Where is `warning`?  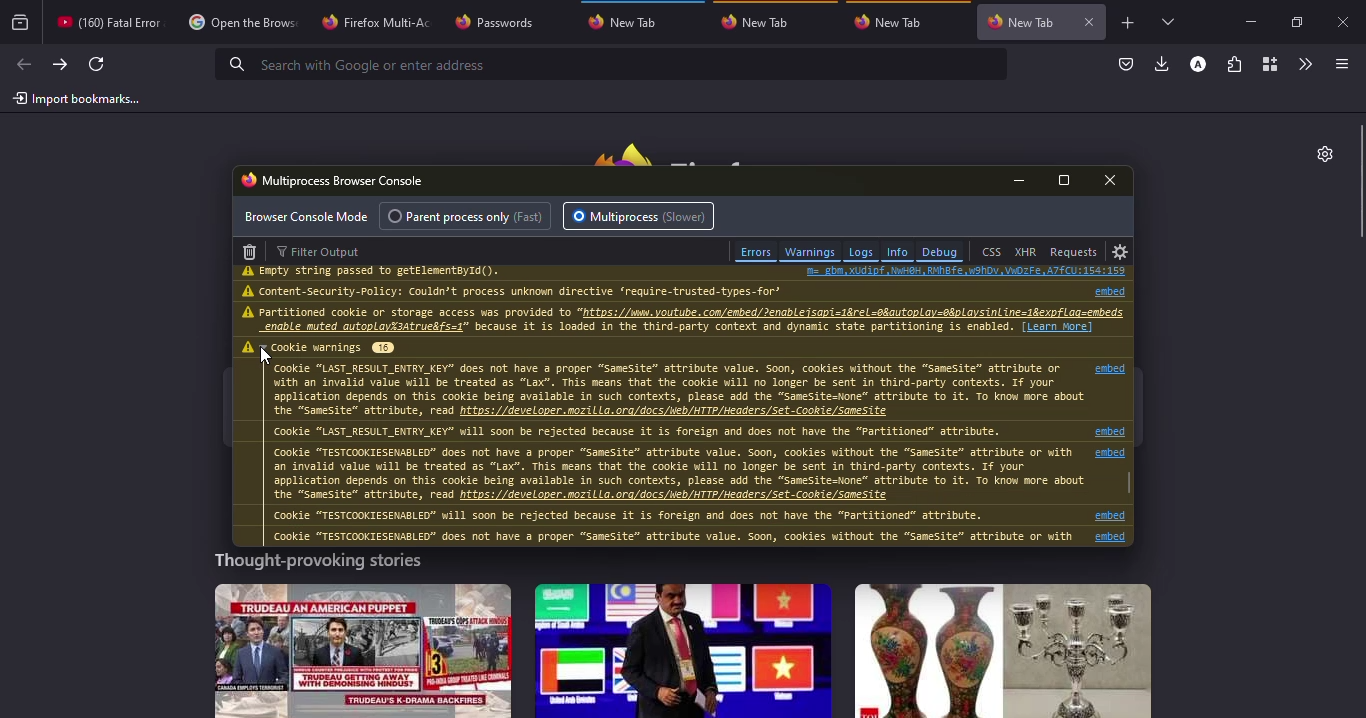 warning is located at coordinates (250, 291).